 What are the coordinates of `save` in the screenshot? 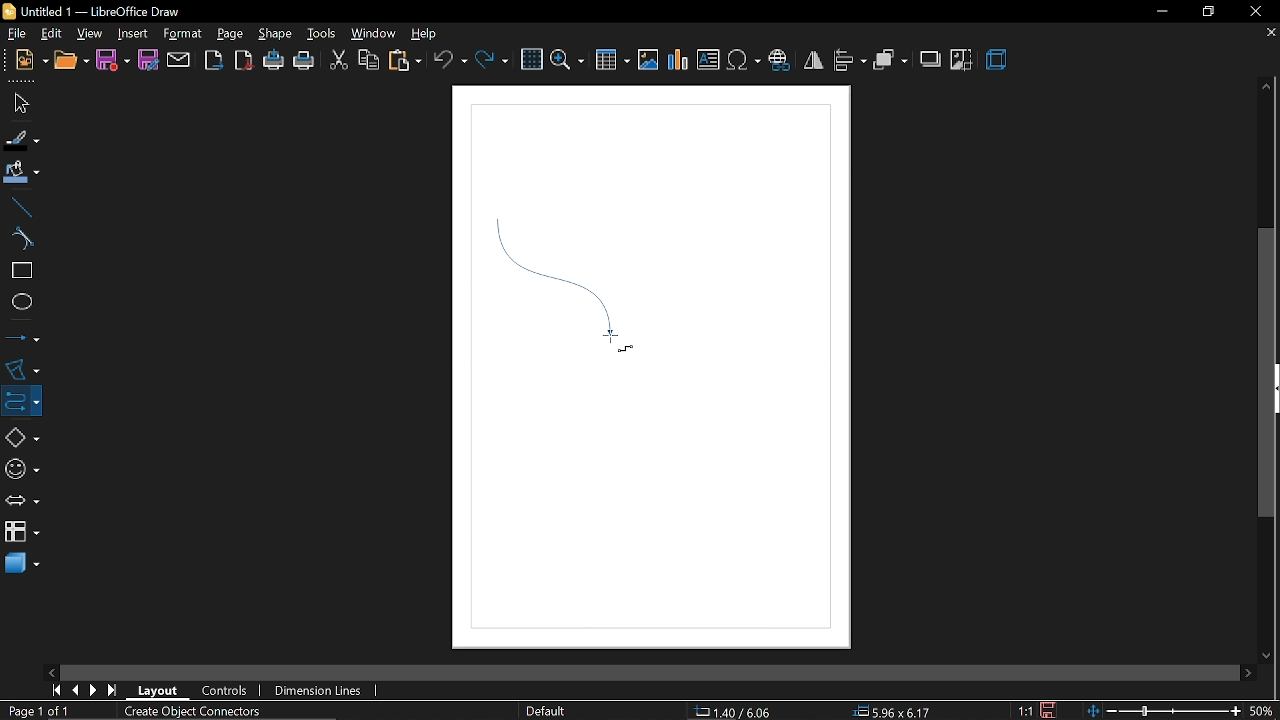 It's located at (1051, 710).